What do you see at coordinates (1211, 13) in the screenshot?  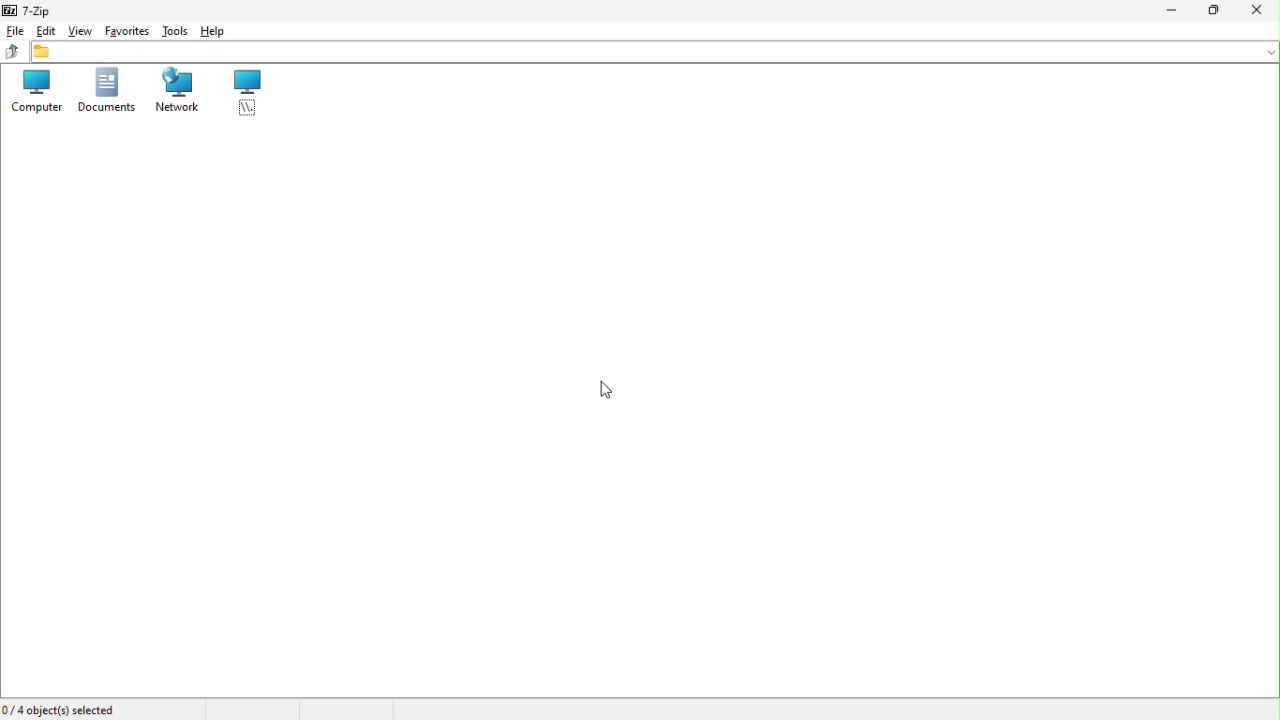 I see `restore` at bounding box center [1211, 13].